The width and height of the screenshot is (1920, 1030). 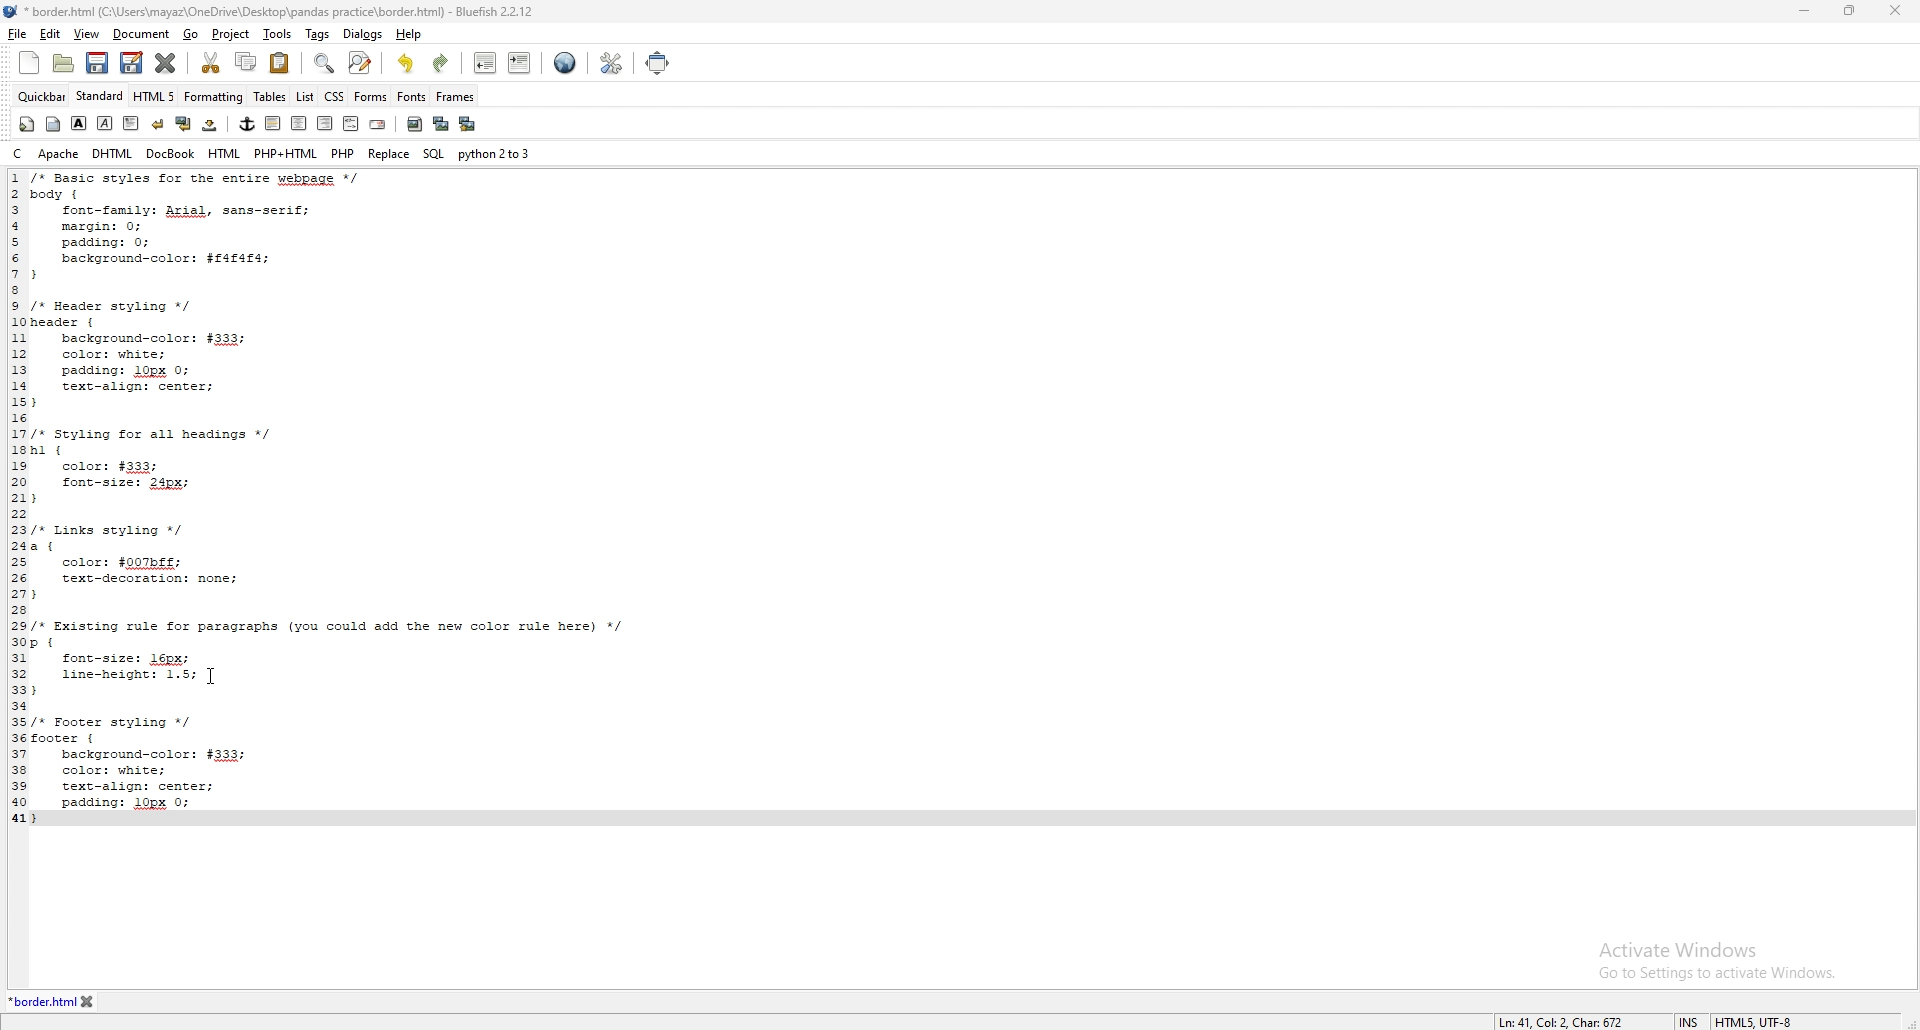 What do you see at coordinates (274, 123) in the screenshot?
I see `left justify` at bounding box center [274, 123].